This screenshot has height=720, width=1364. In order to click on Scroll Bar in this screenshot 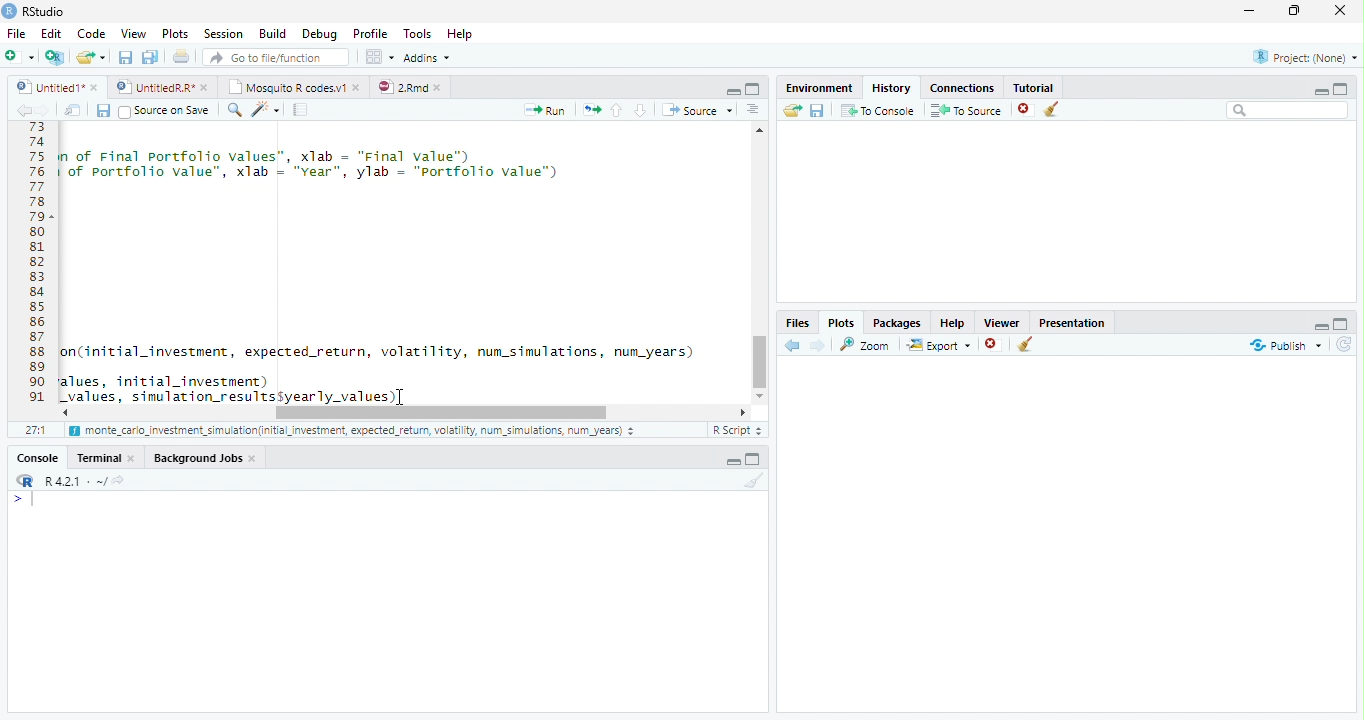, I will do `click(760, 358)`.